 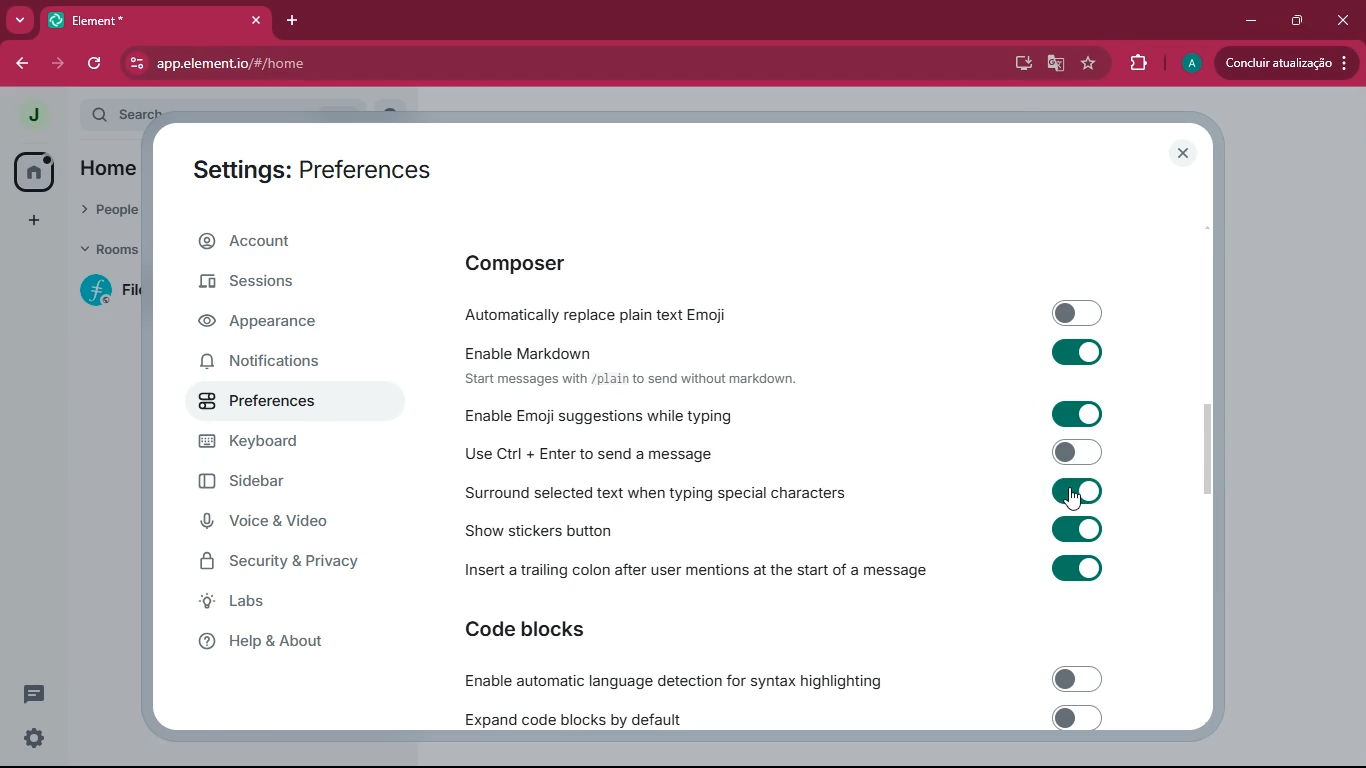 I want to click on maximize, so click(x=1293, y=18).